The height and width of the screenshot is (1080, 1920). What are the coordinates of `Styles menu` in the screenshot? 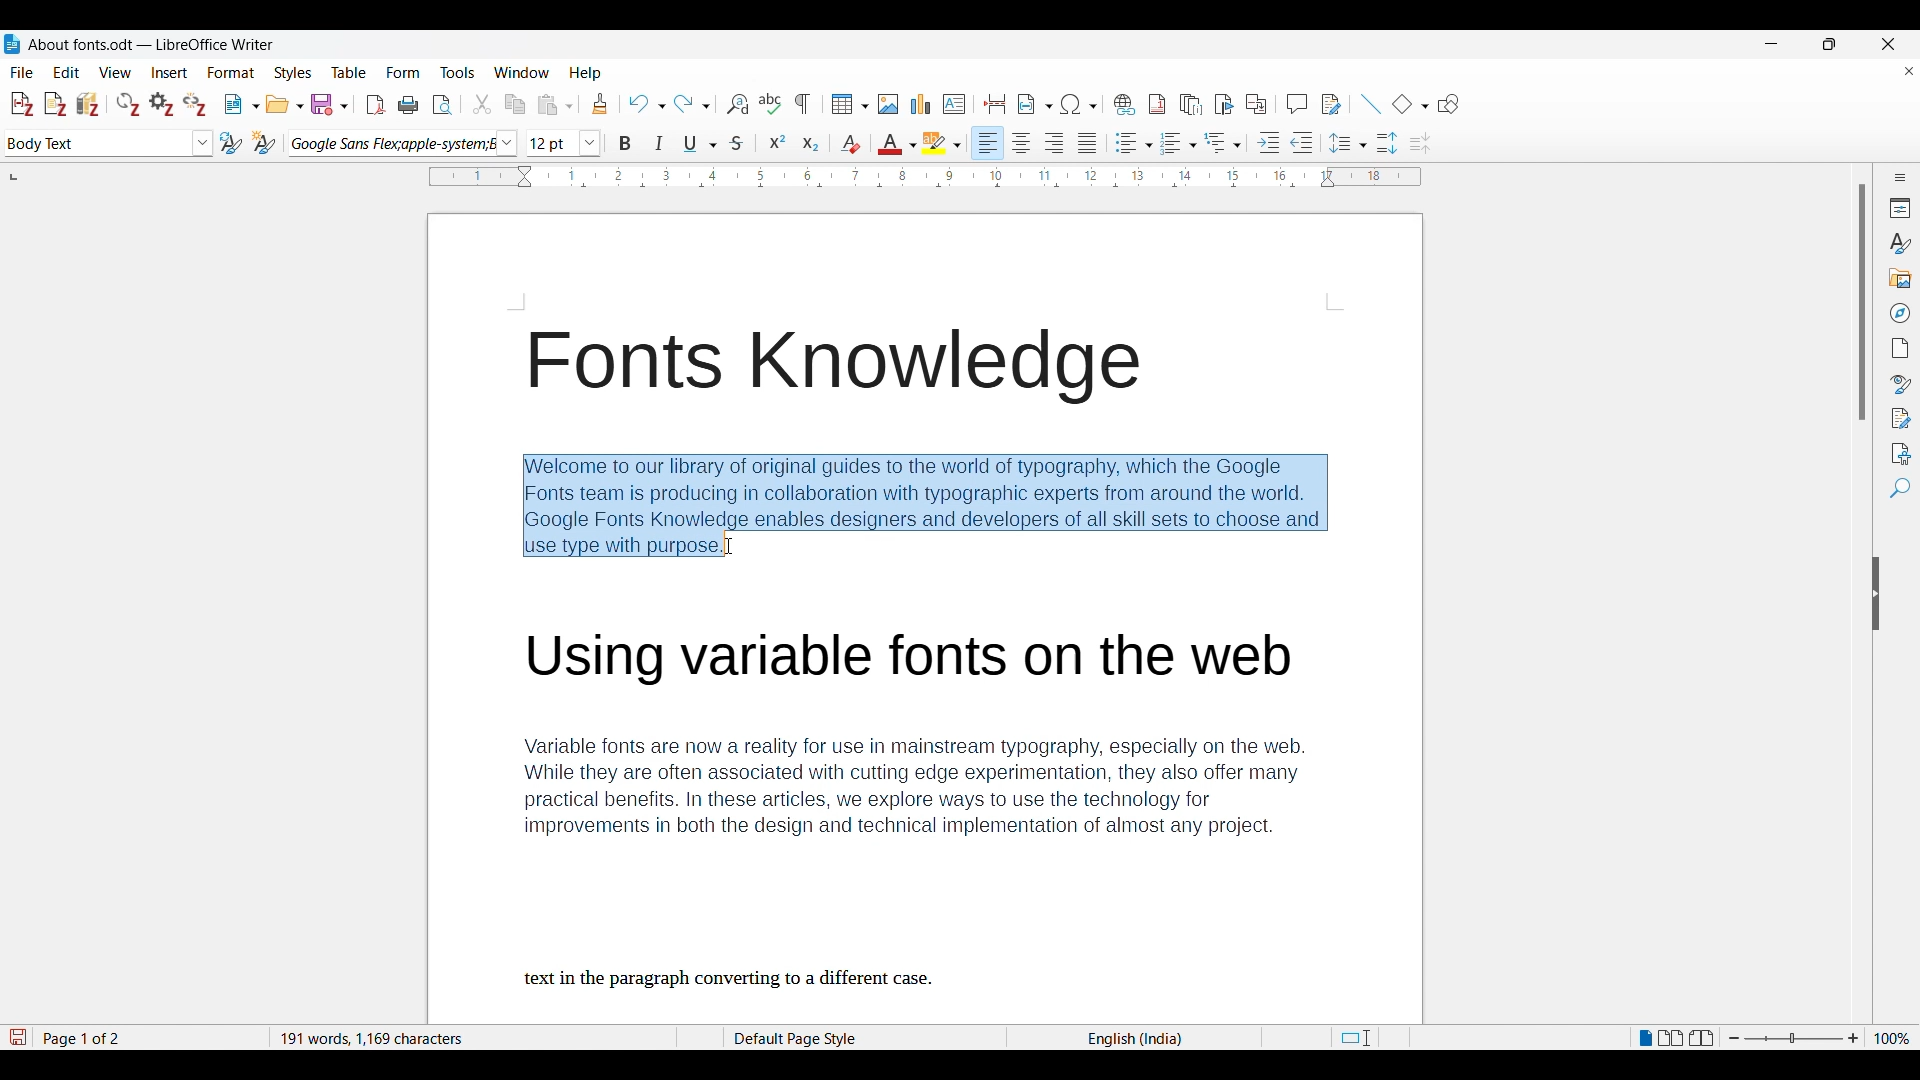 It's located at (293, 73).